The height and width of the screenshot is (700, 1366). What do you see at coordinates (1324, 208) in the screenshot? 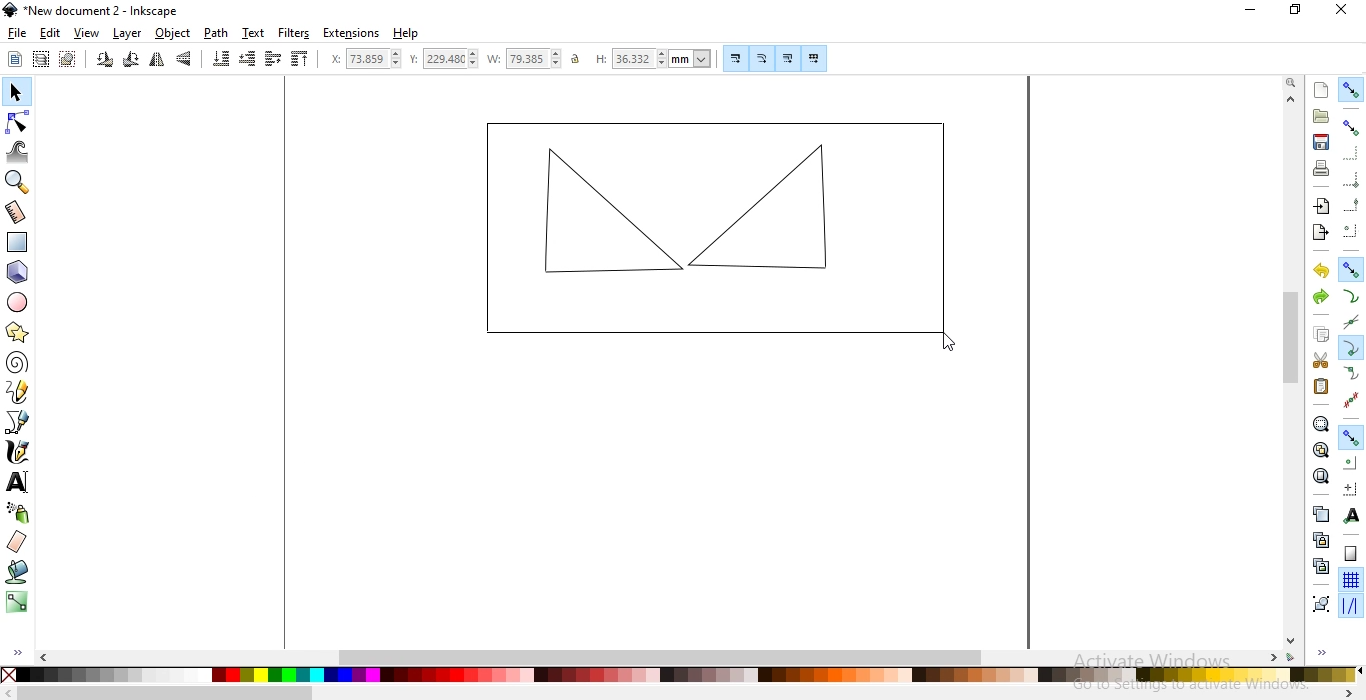
I see `import a bitmap or SVG image` at bounding box center [1324, 208].